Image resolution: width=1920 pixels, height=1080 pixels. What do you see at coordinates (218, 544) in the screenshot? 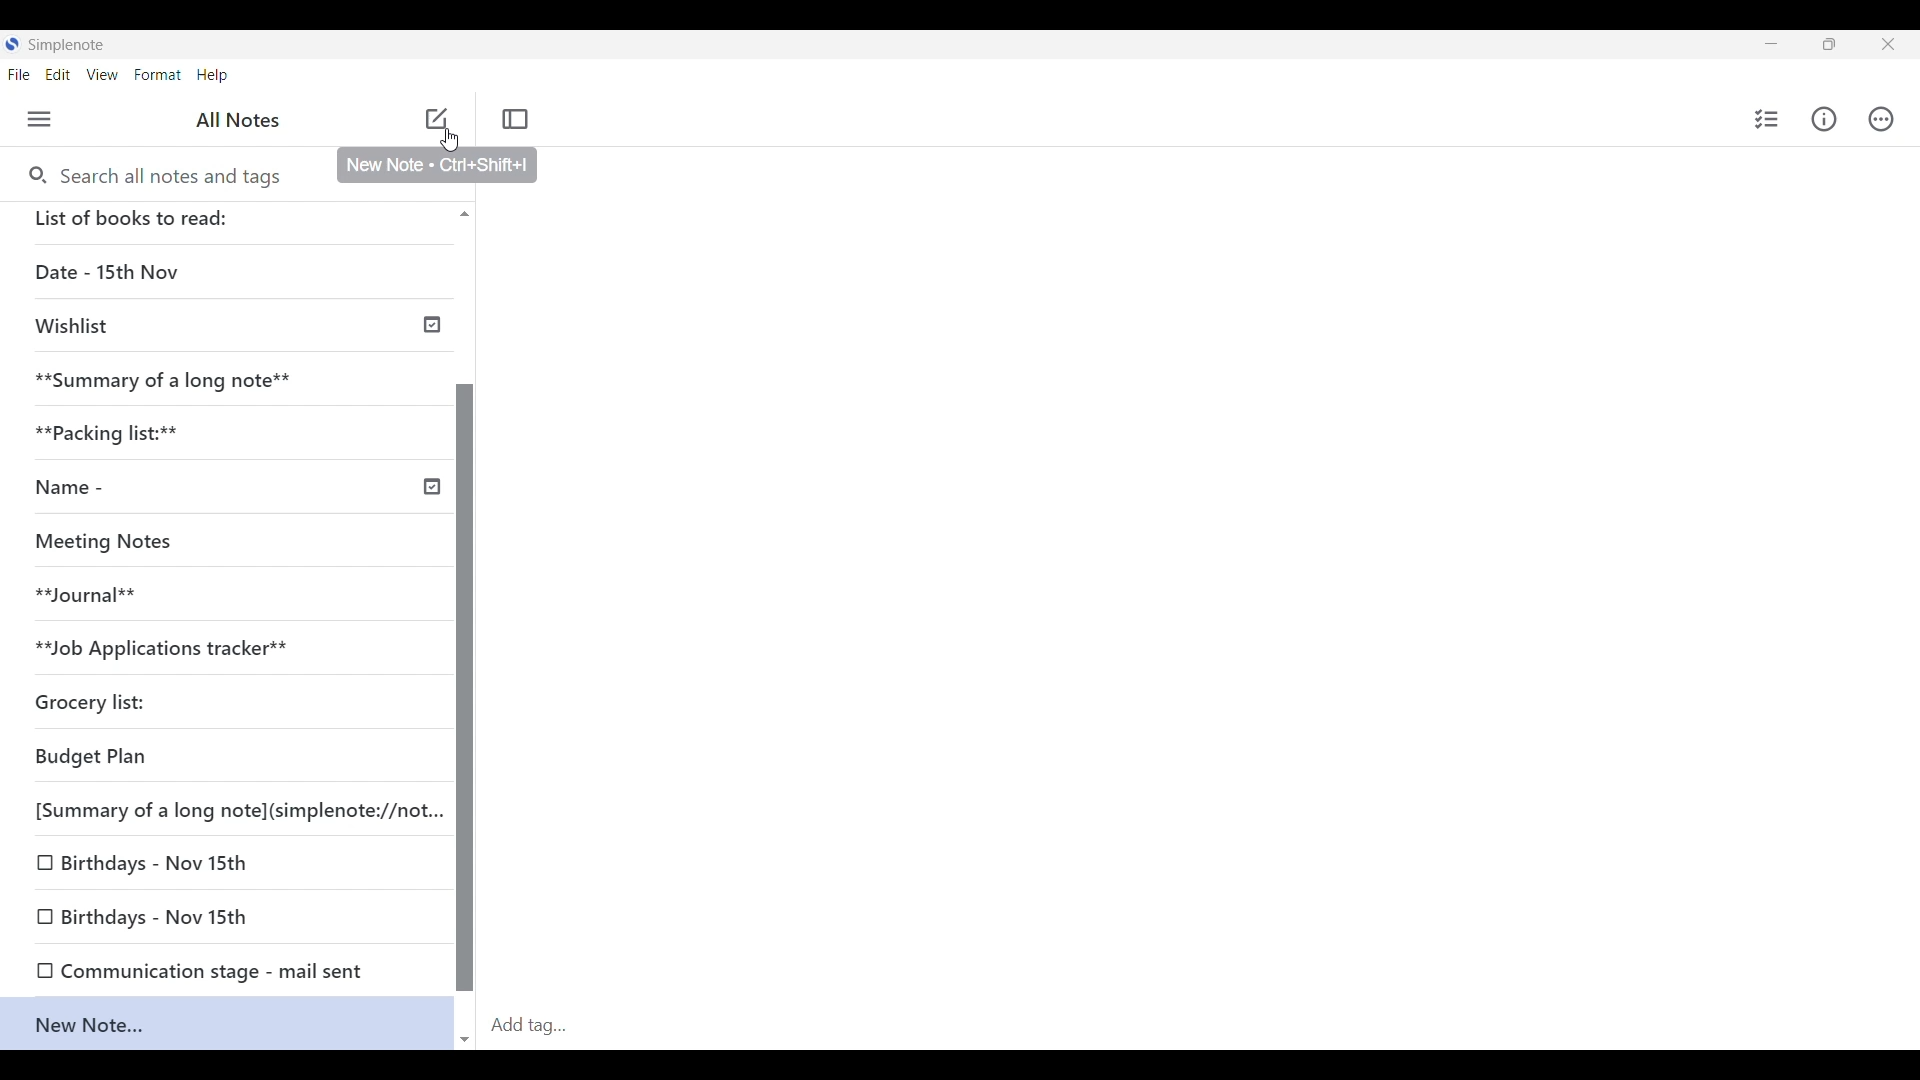
I see `Meeting notes` at bounding box center [218, 544].